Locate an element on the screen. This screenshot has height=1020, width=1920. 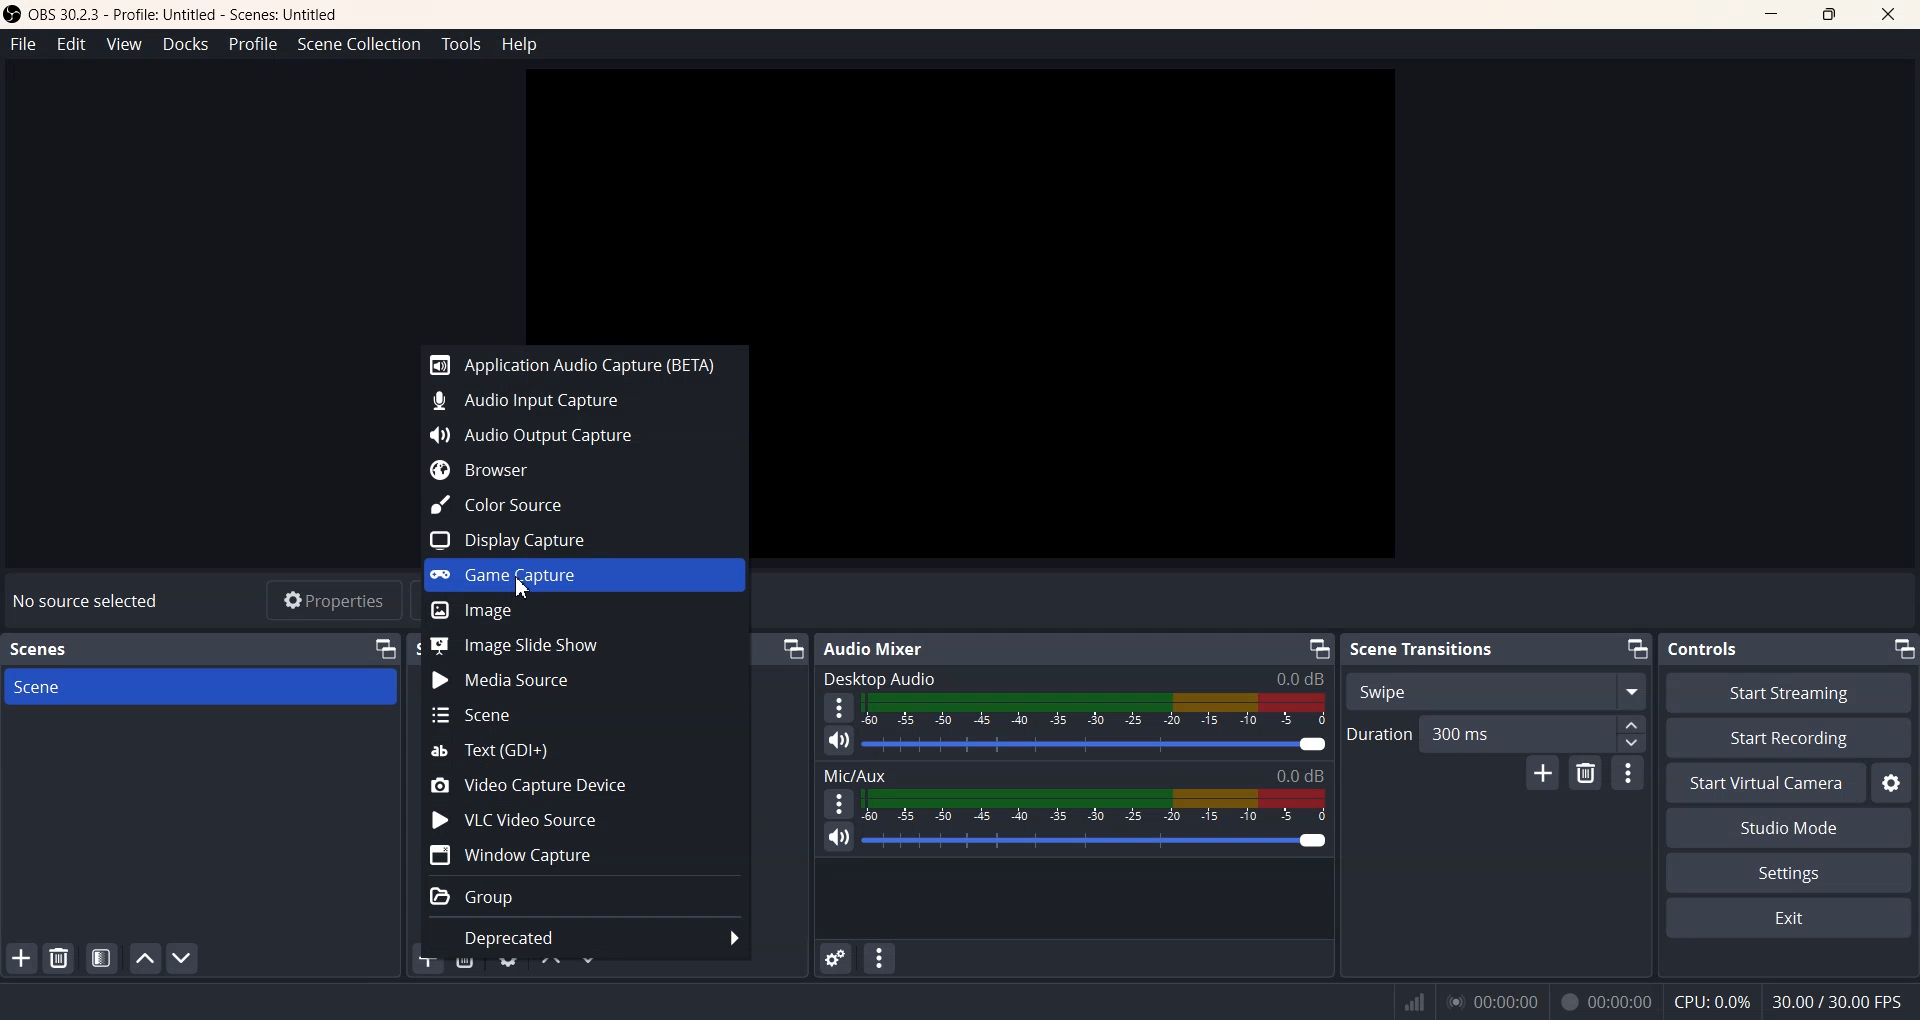
Studio Mode is located at coordinates (1790, 828).